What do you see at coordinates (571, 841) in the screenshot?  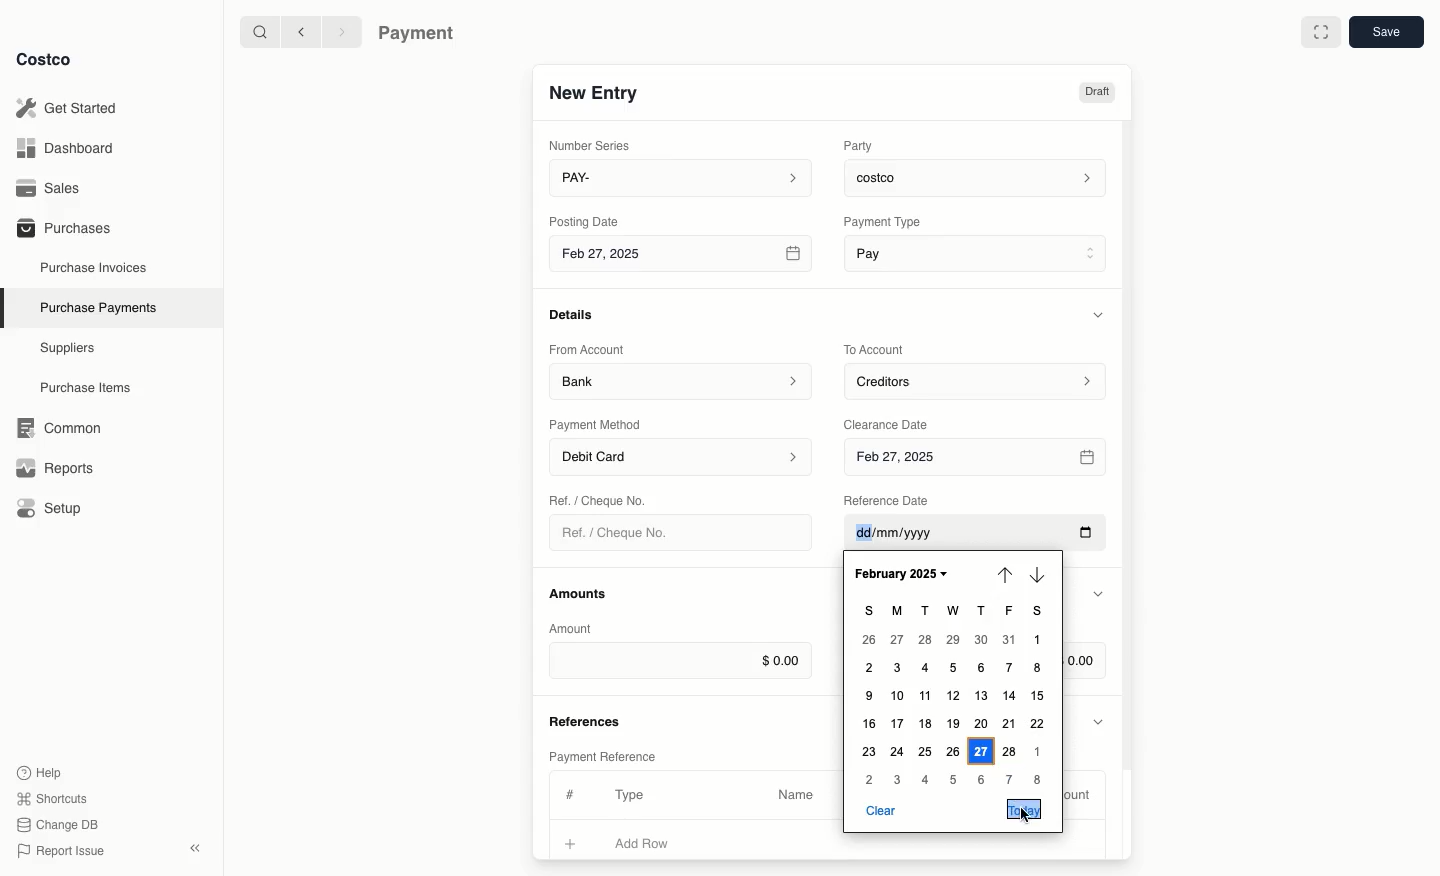 I see `Add` at bounding box center [571, 841].